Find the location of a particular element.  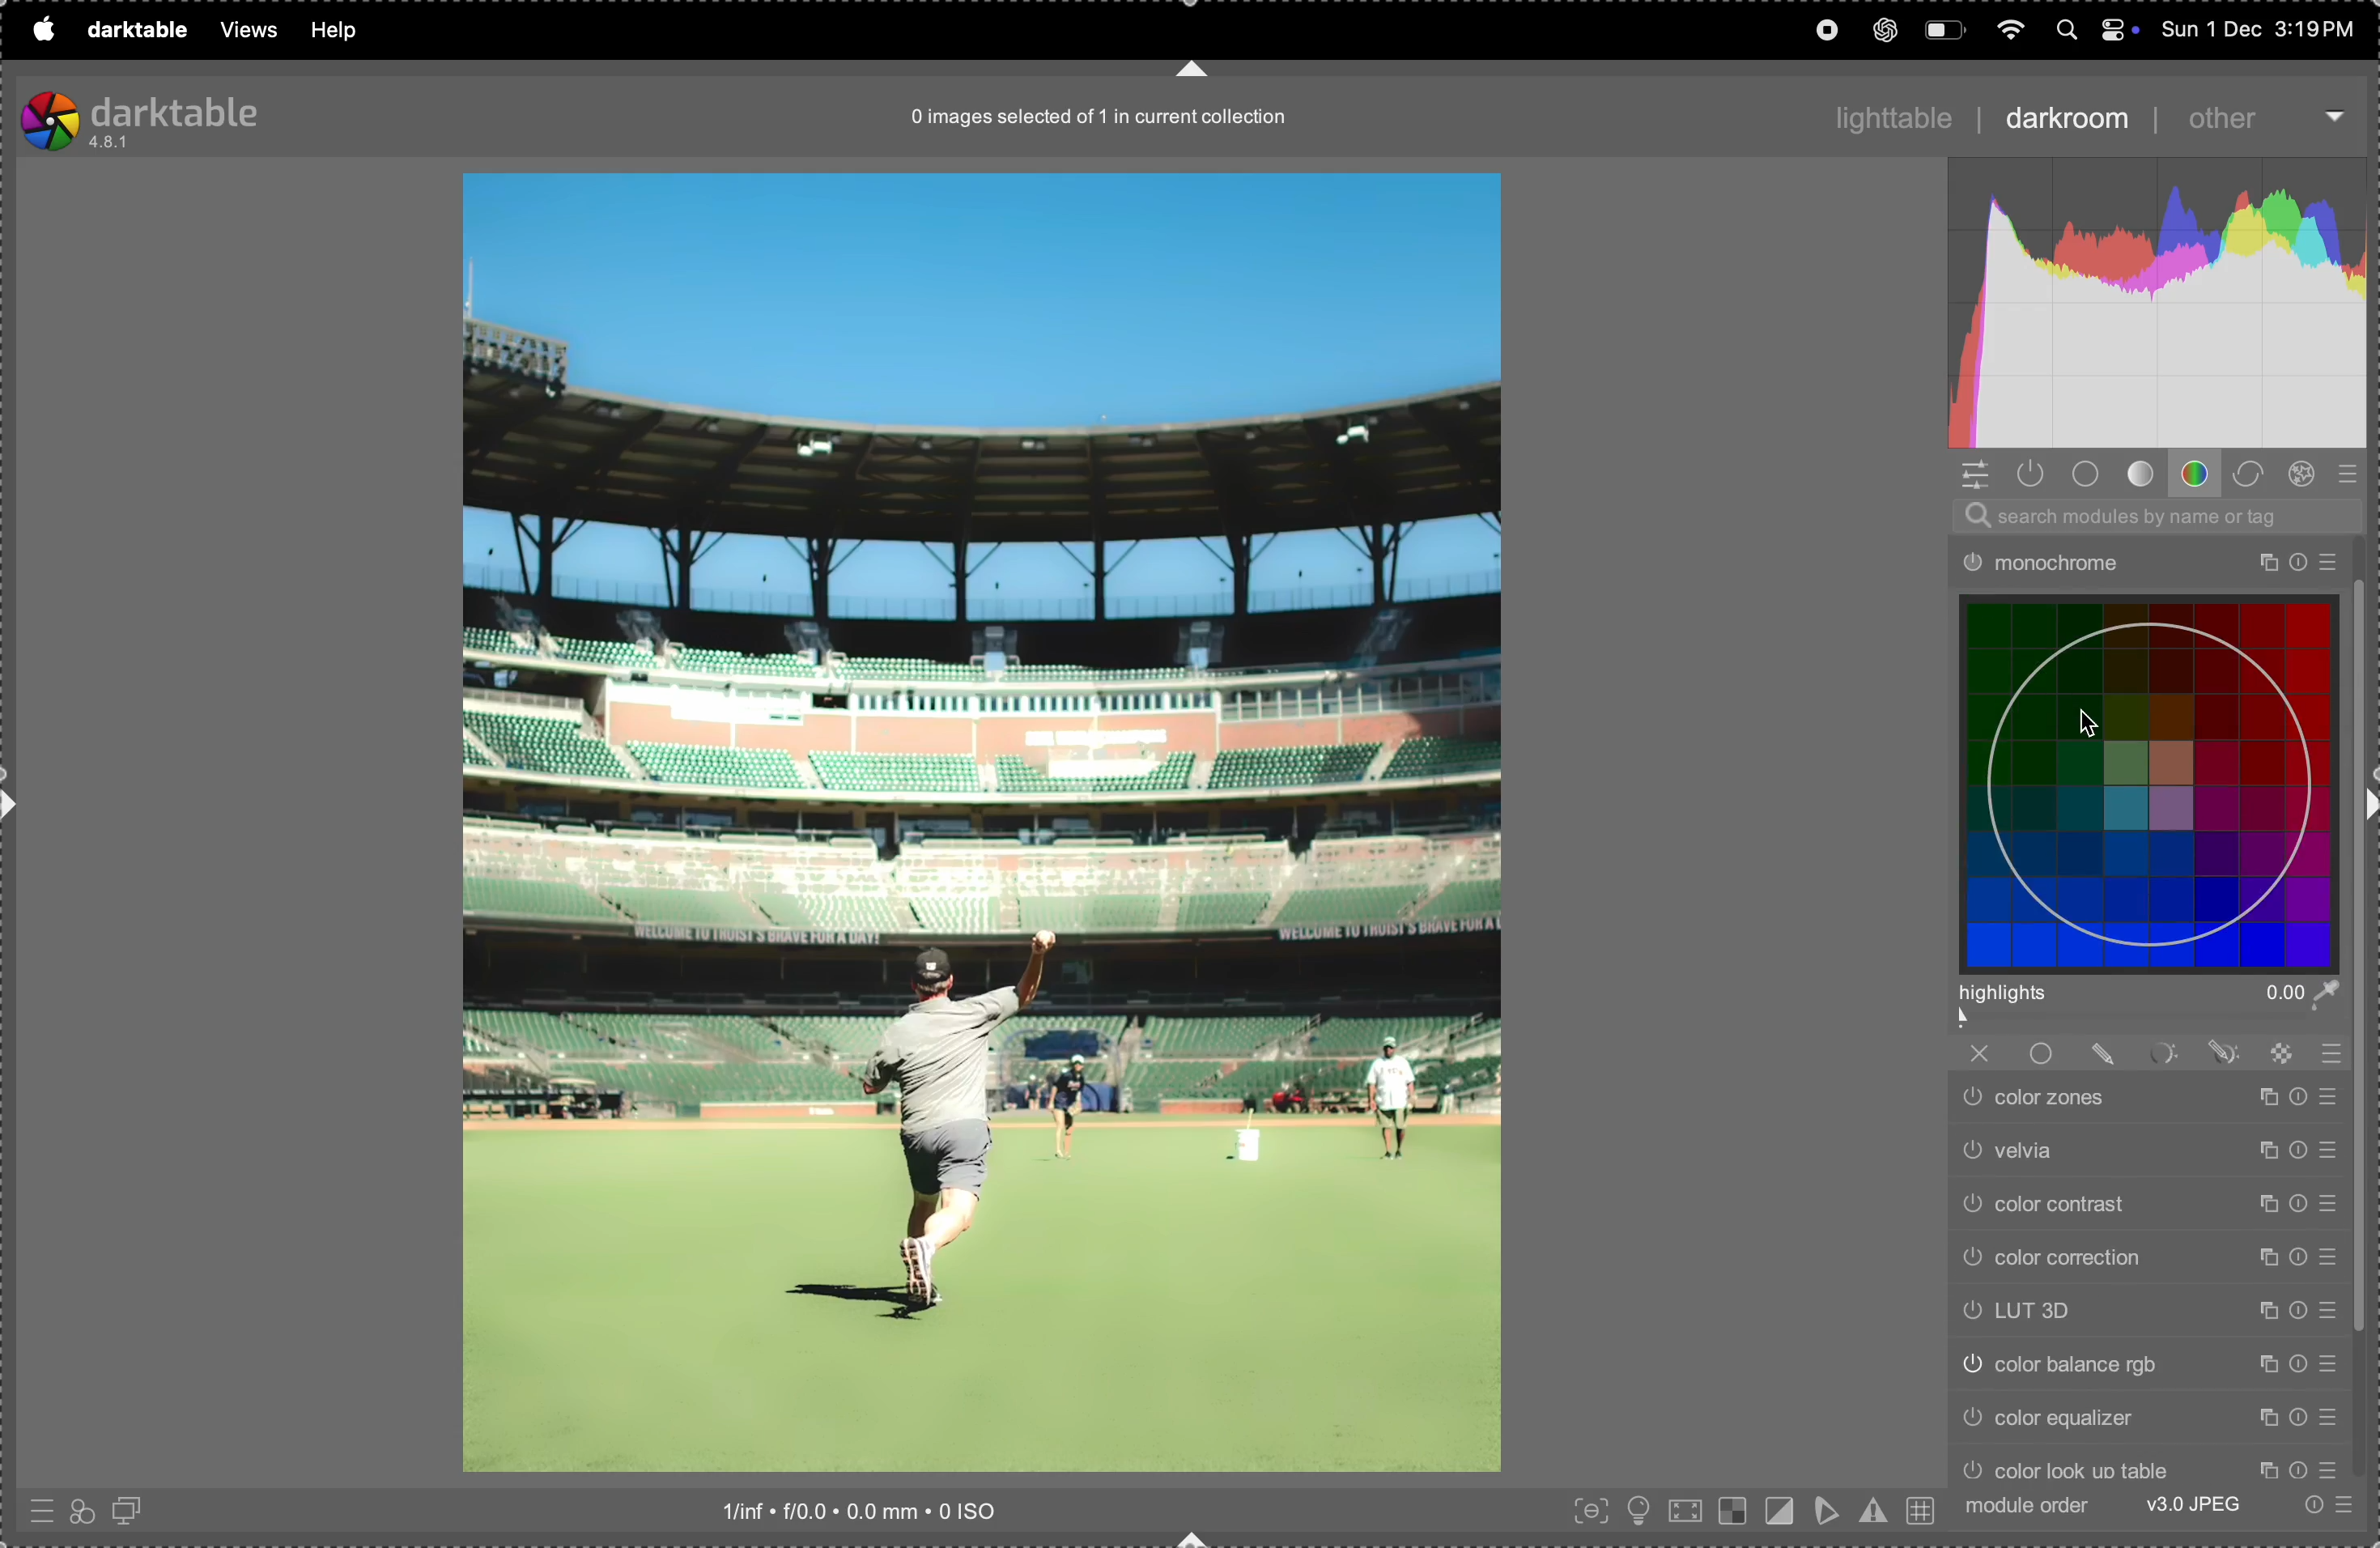

 is located at coordinates (1188, 66).